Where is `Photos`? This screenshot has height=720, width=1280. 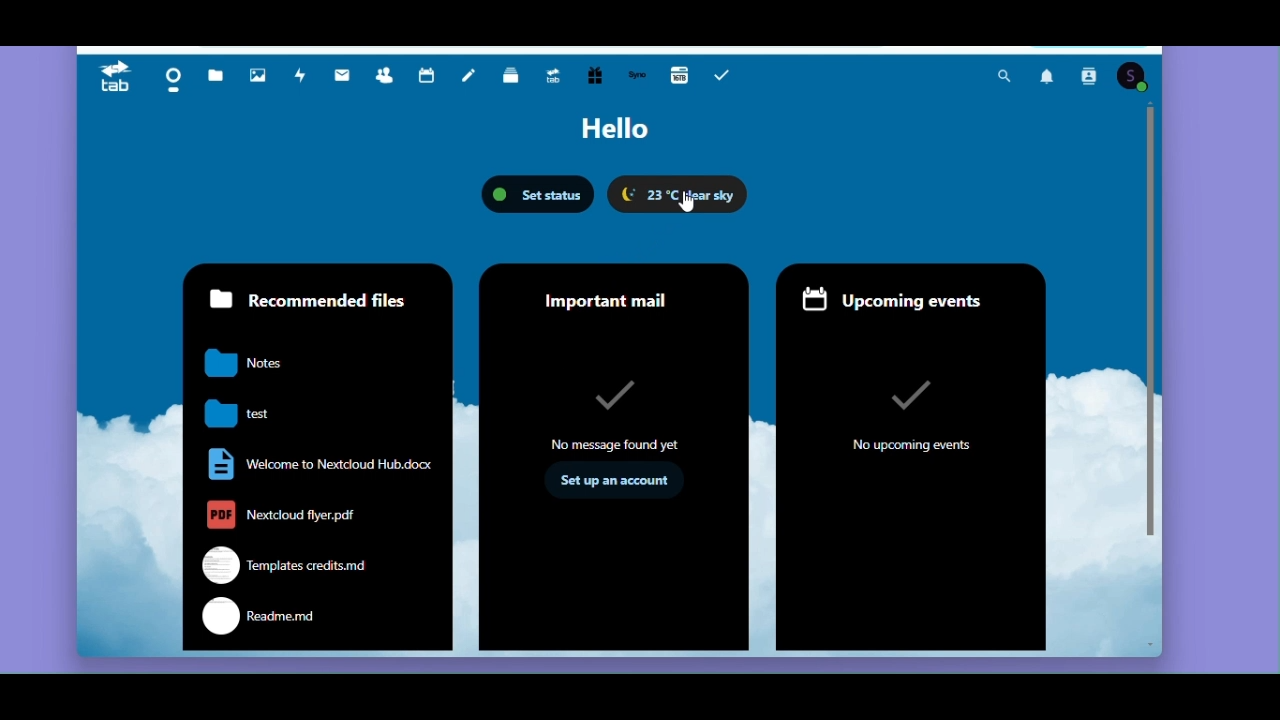 Photos is located at coordinates (261, 79).